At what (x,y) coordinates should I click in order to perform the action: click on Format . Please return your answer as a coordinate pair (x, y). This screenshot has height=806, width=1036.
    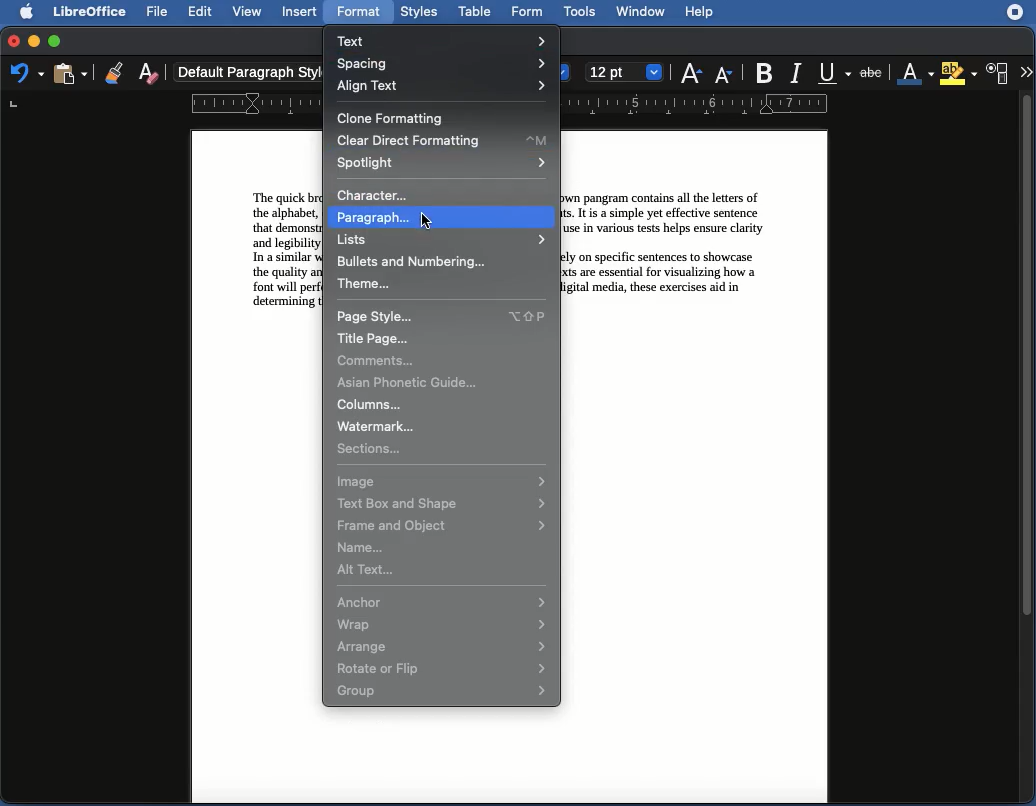
    Looking at the image, I should click on (358, 12).